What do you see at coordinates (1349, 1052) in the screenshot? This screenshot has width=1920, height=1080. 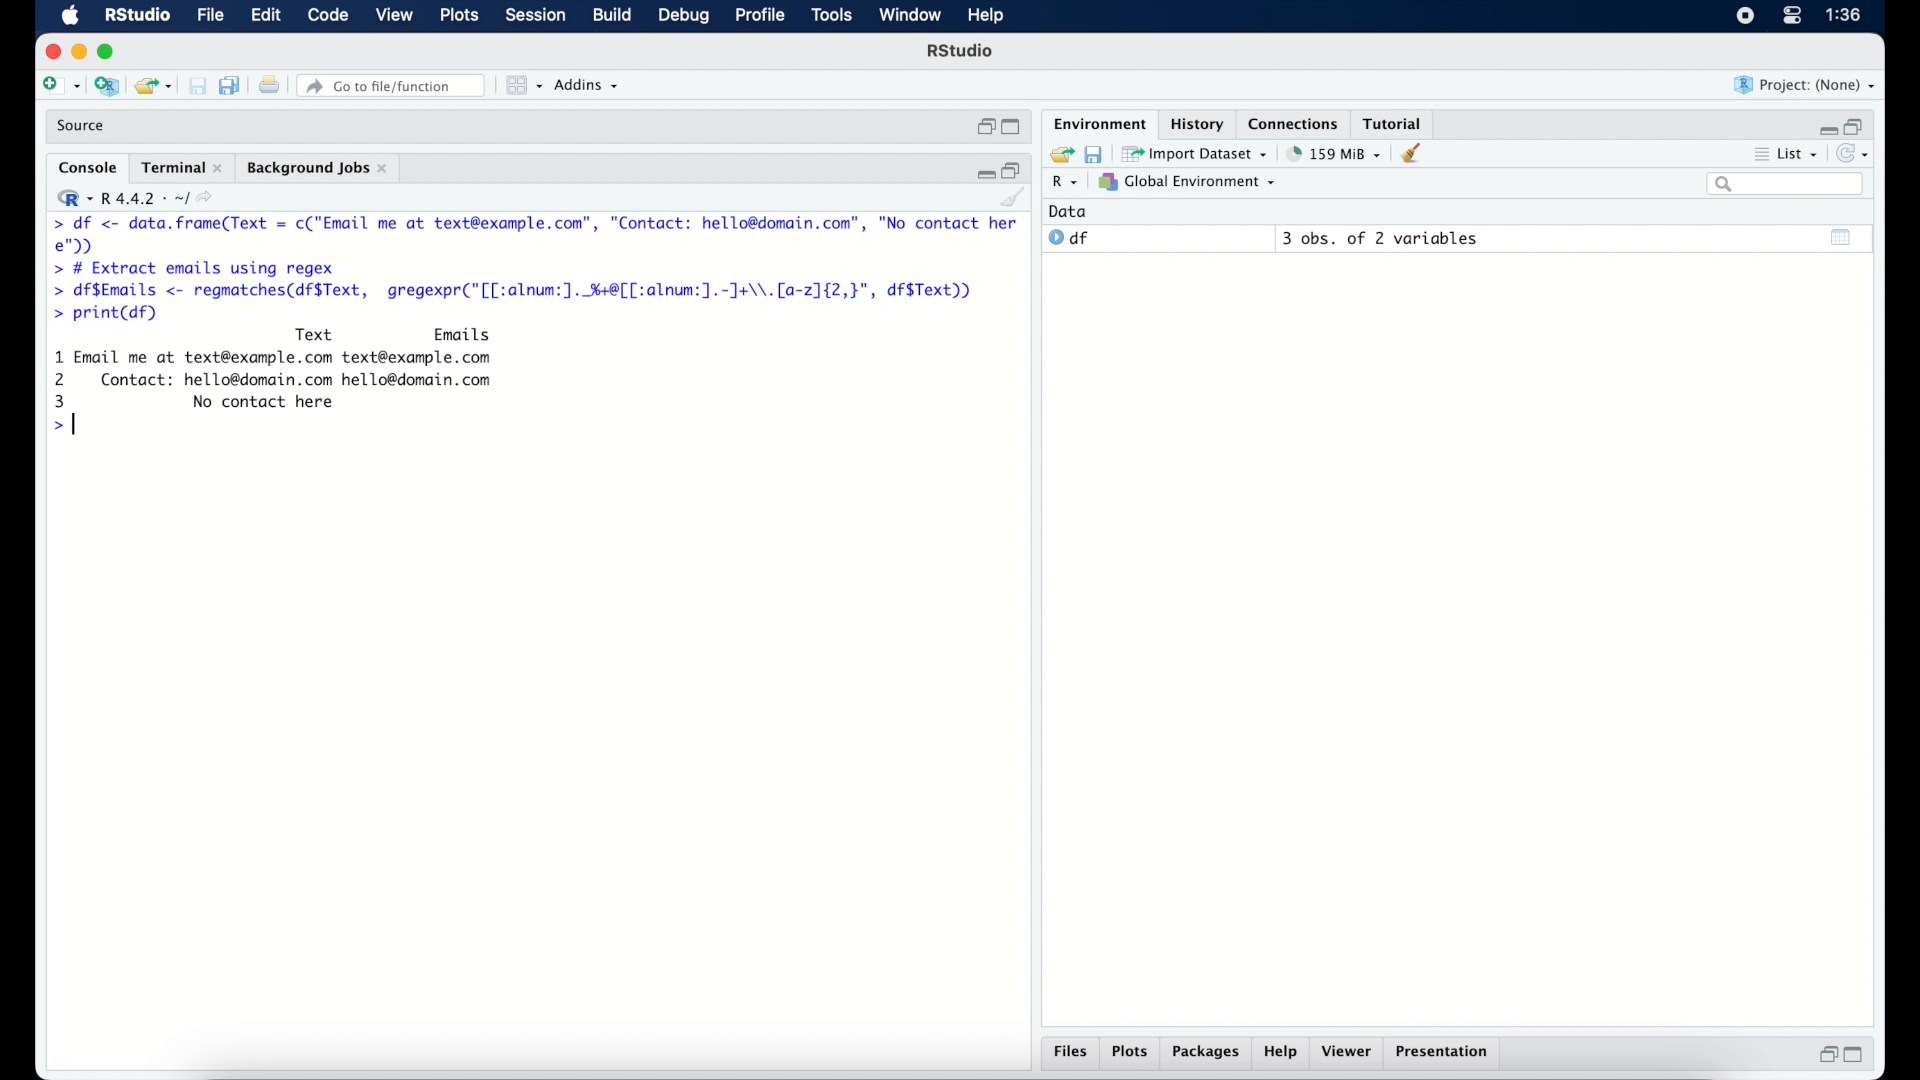 I see `viewer` at bounding box center [1349, 1052].